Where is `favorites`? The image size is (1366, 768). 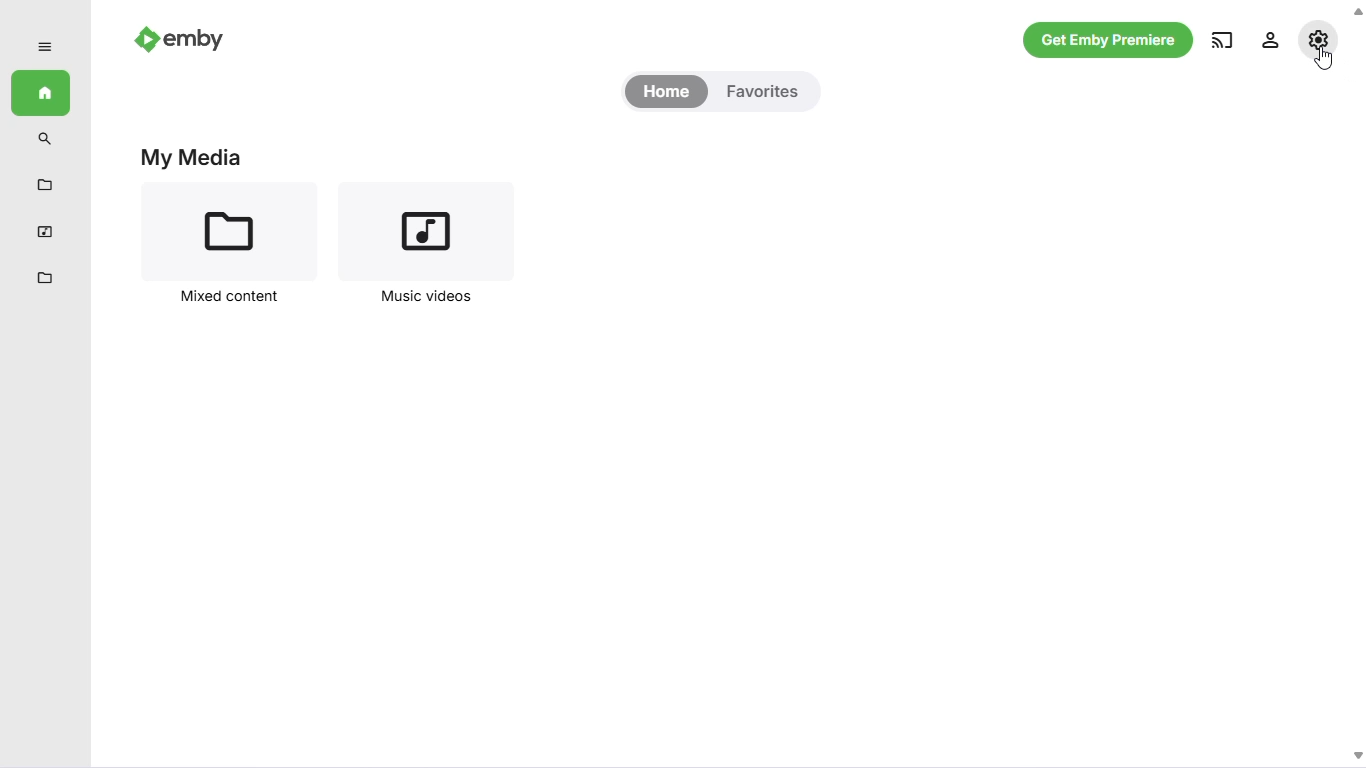
favorites is located at coordinates (762, 92).